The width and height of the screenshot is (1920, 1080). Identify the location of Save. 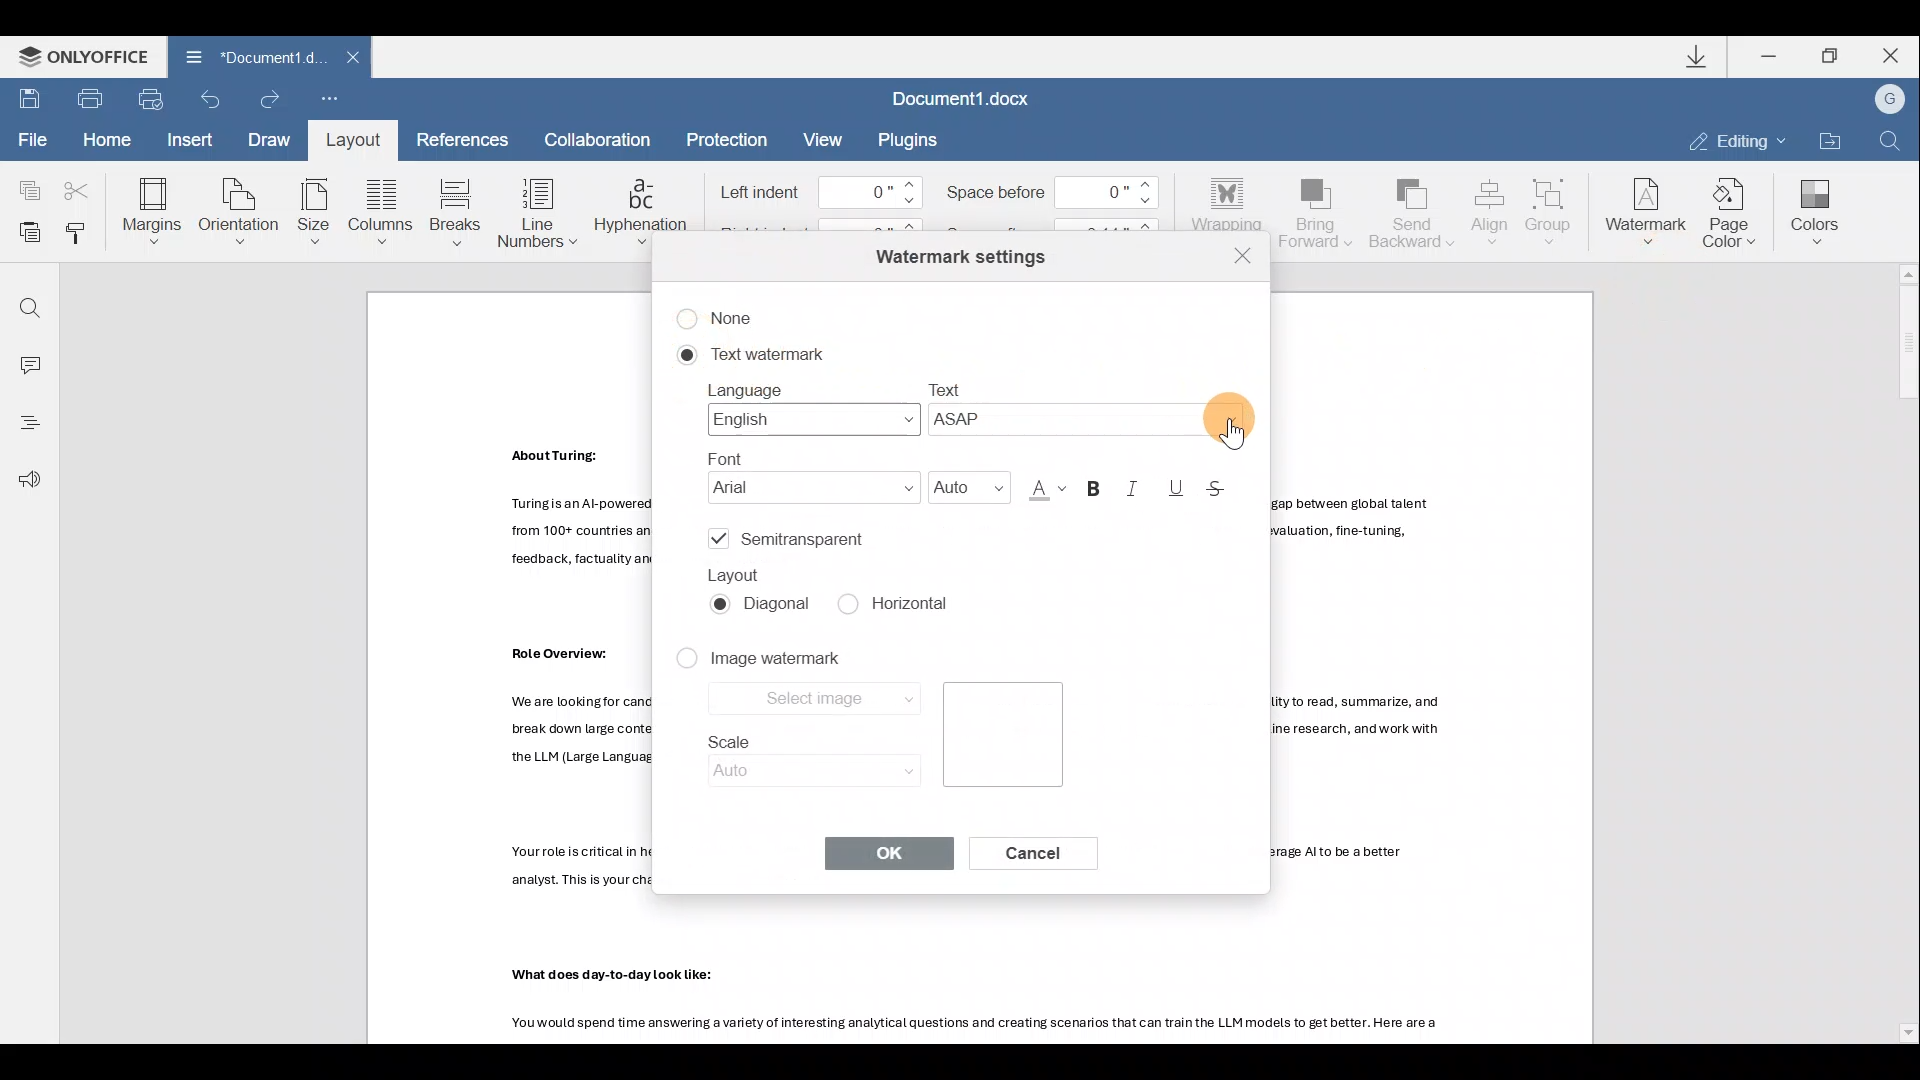
(26, 100).